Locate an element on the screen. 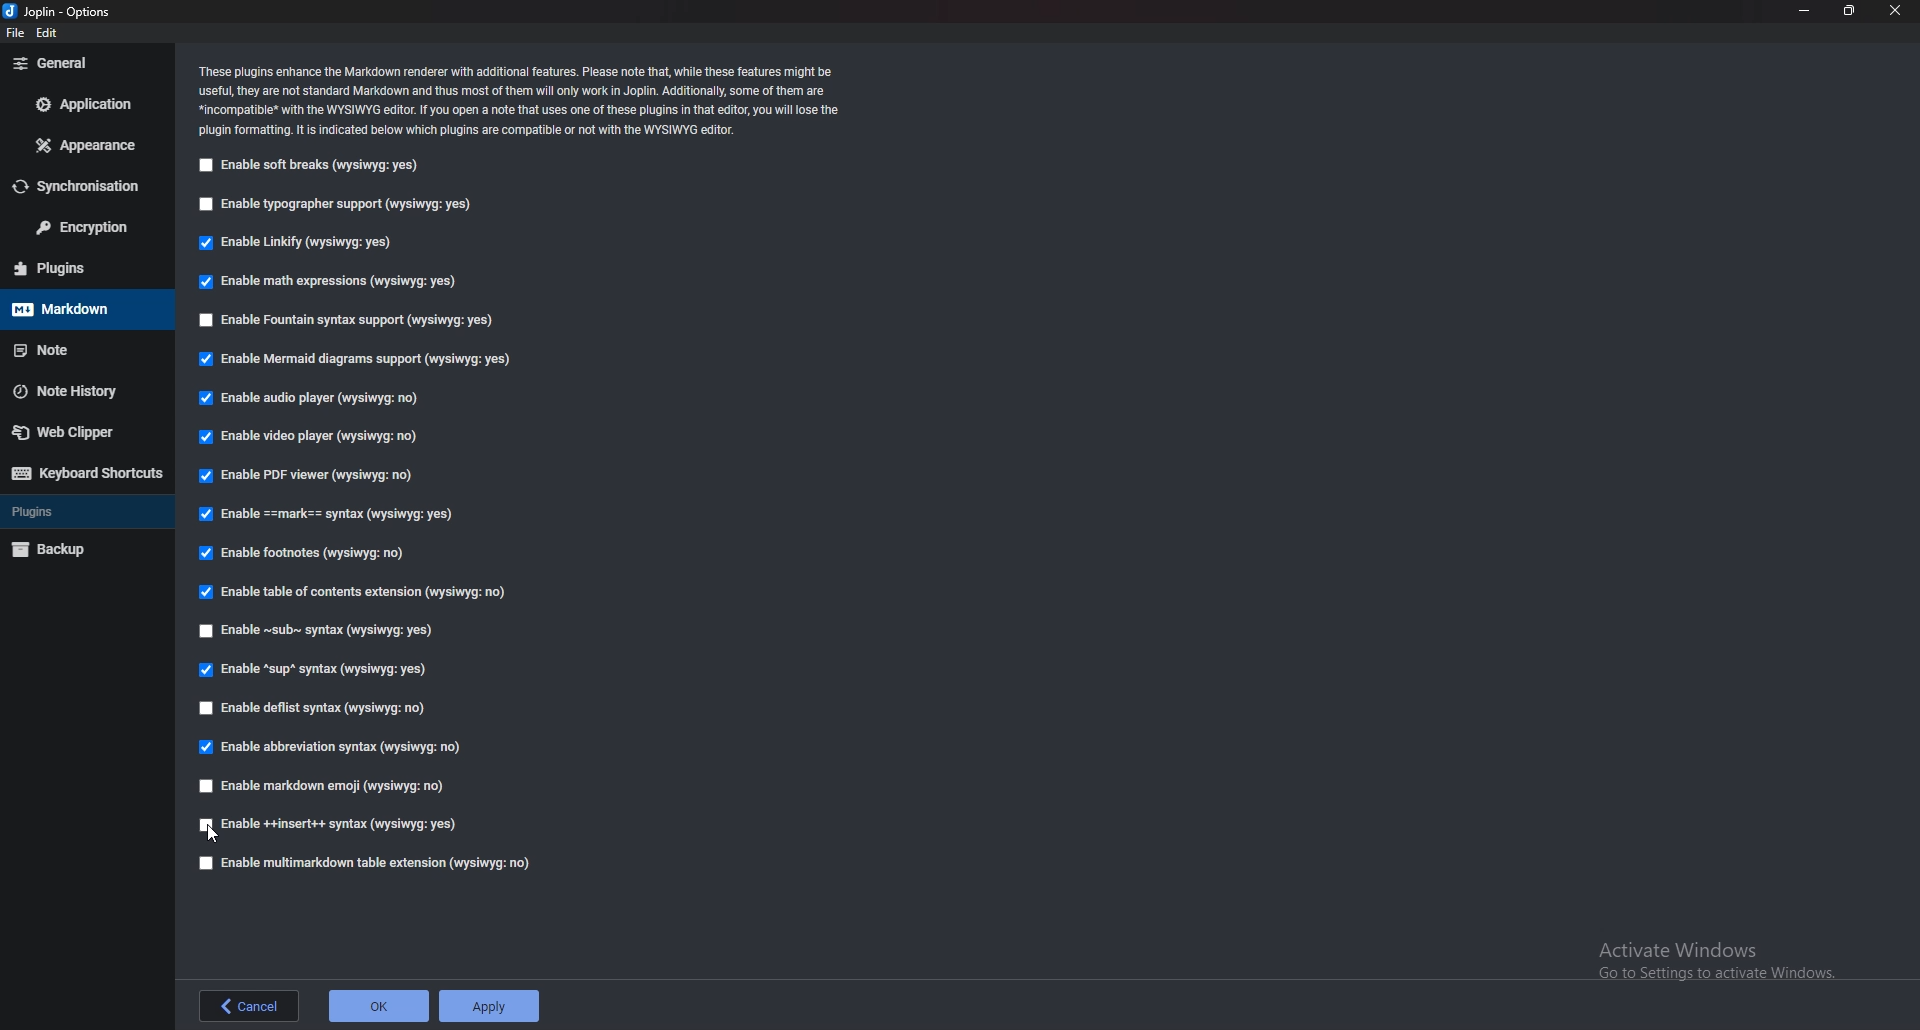 This screenshot has width=1920, height=1030. close is located at coordinates (1897, 10).